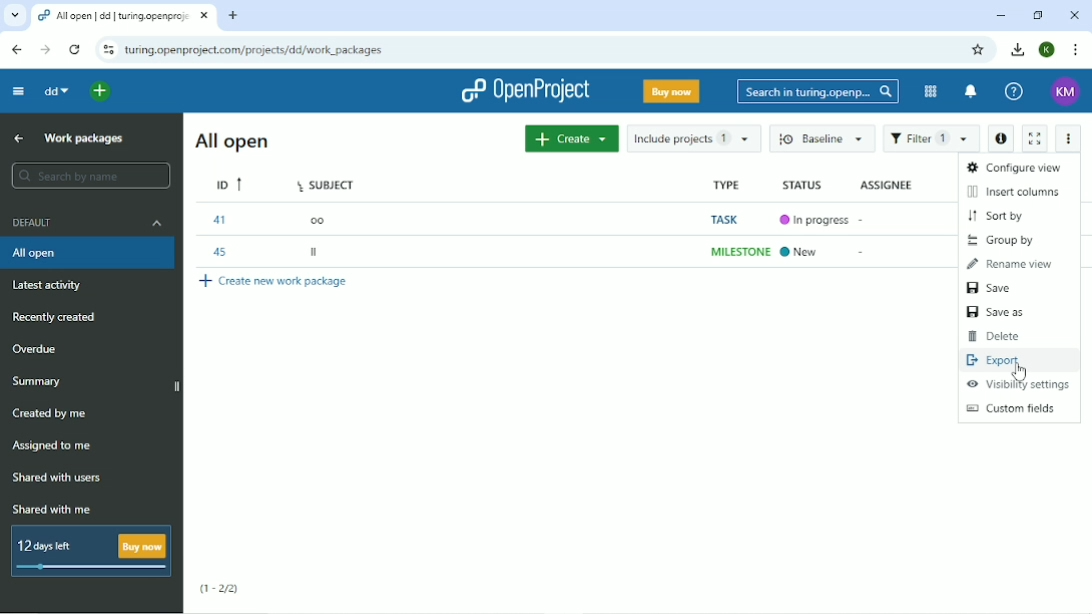 This screenshot has height=614, width=1092. What do you see at coordinates (931, 138) in the screenshot?
I see `Filter 1` at bounding box center [931, 138].